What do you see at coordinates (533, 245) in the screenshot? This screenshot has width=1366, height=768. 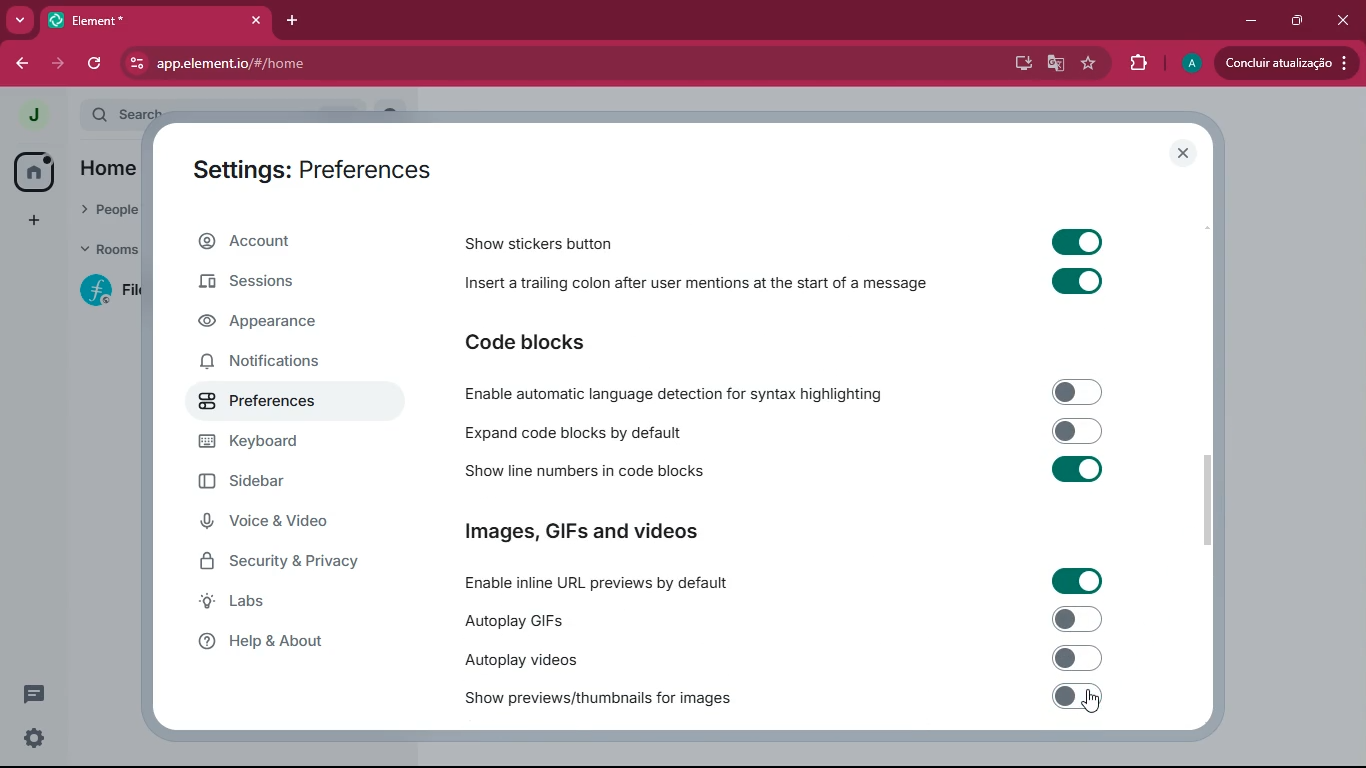 I see `Show stickers button` at bounding box center [533, 245].